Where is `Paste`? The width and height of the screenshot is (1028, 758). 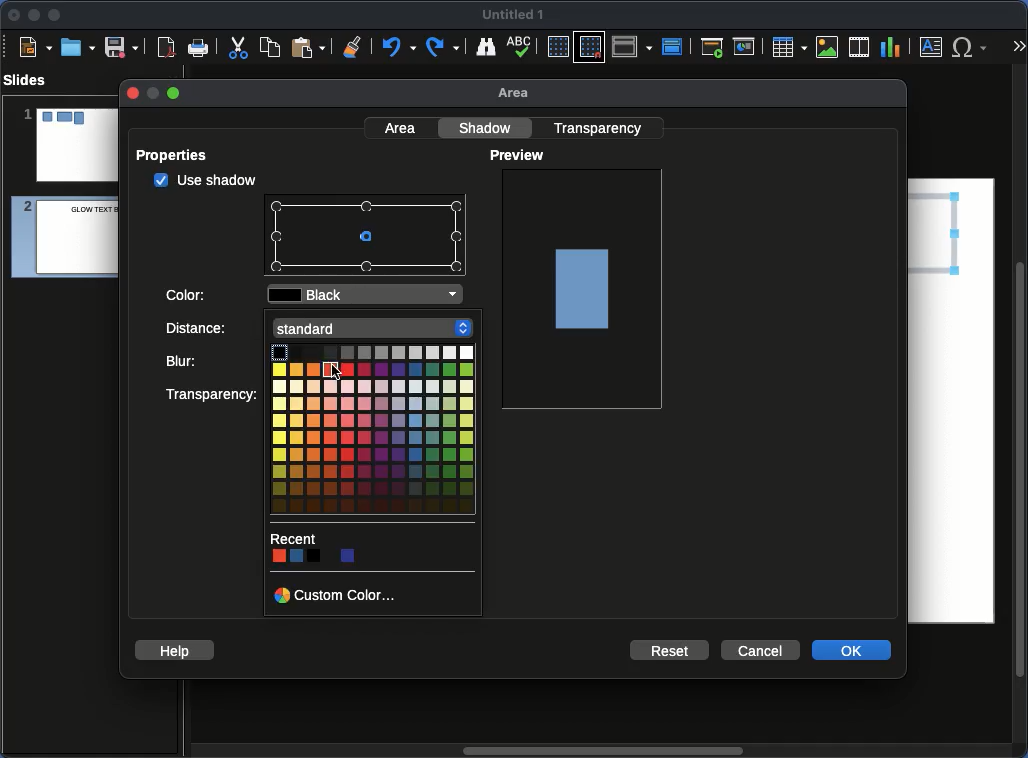 Paste is located at coordinates (308, 46).